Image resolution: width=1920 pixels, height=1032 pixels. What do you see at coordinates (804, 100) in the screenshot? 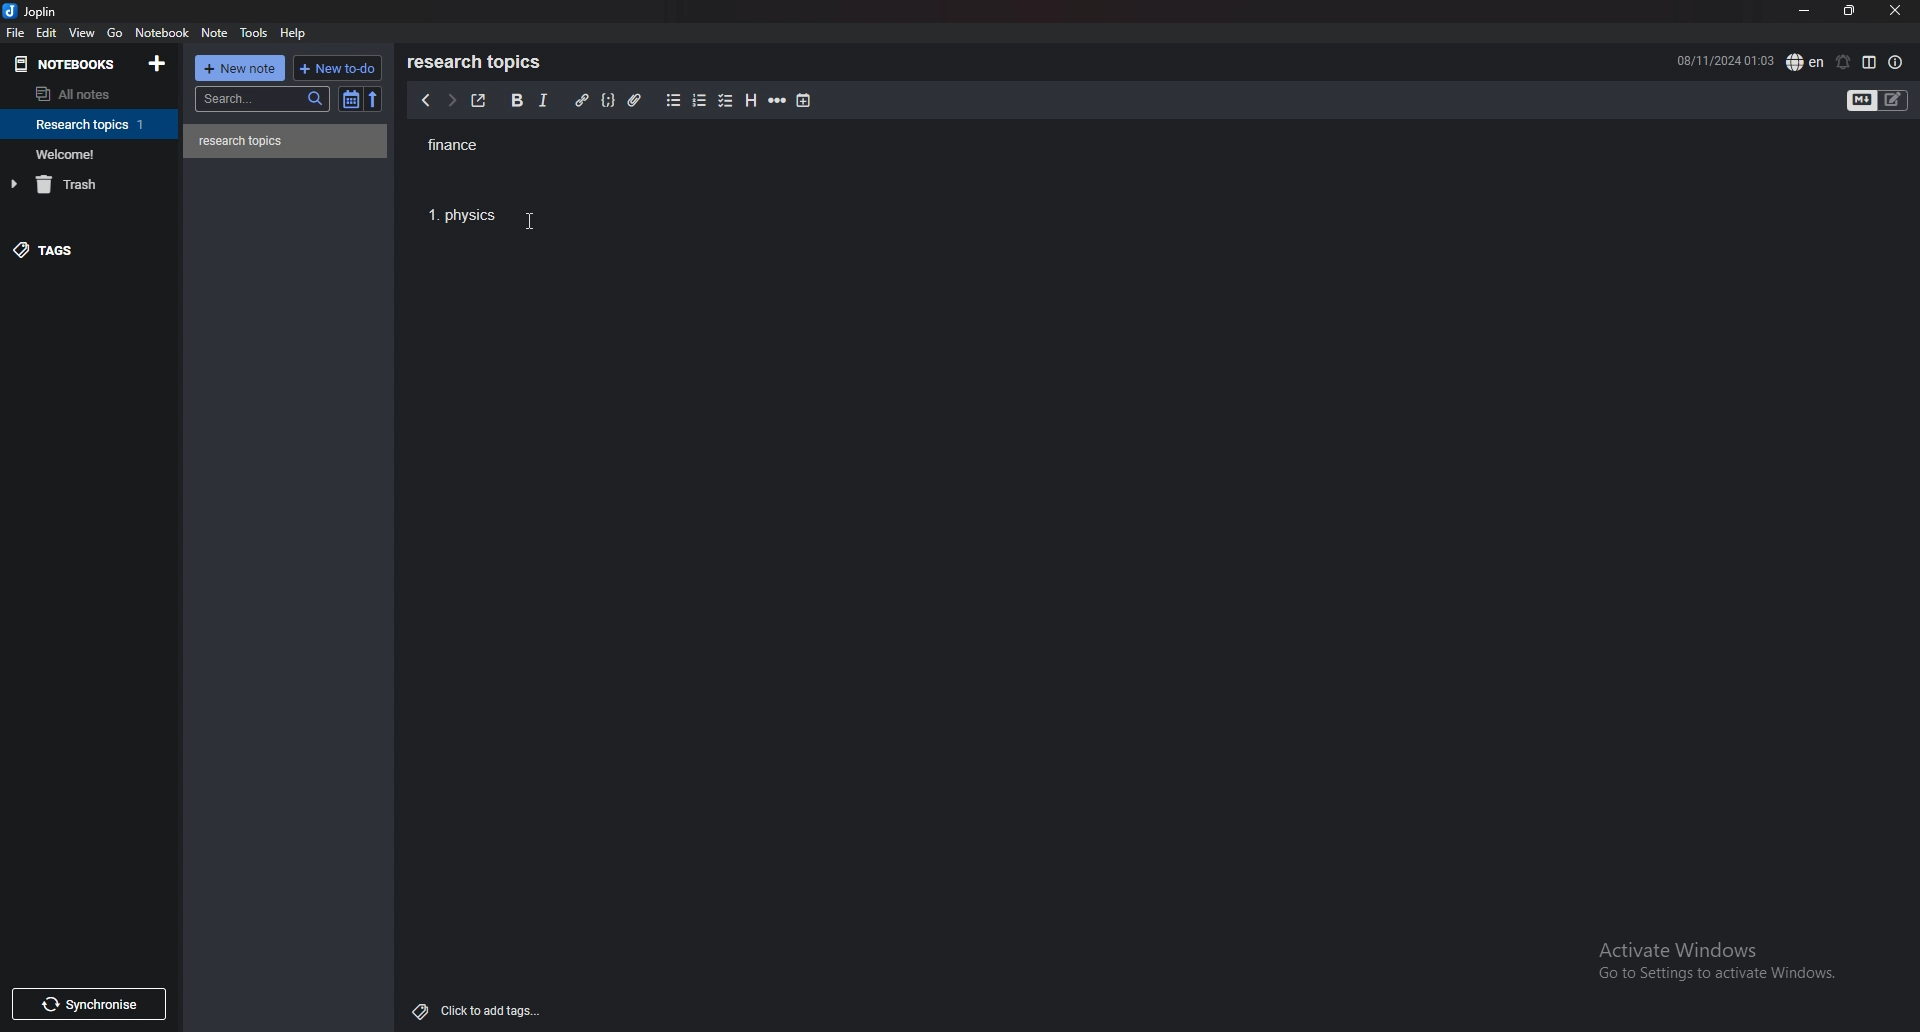
I see `add time` at bounding box center [804, 100].